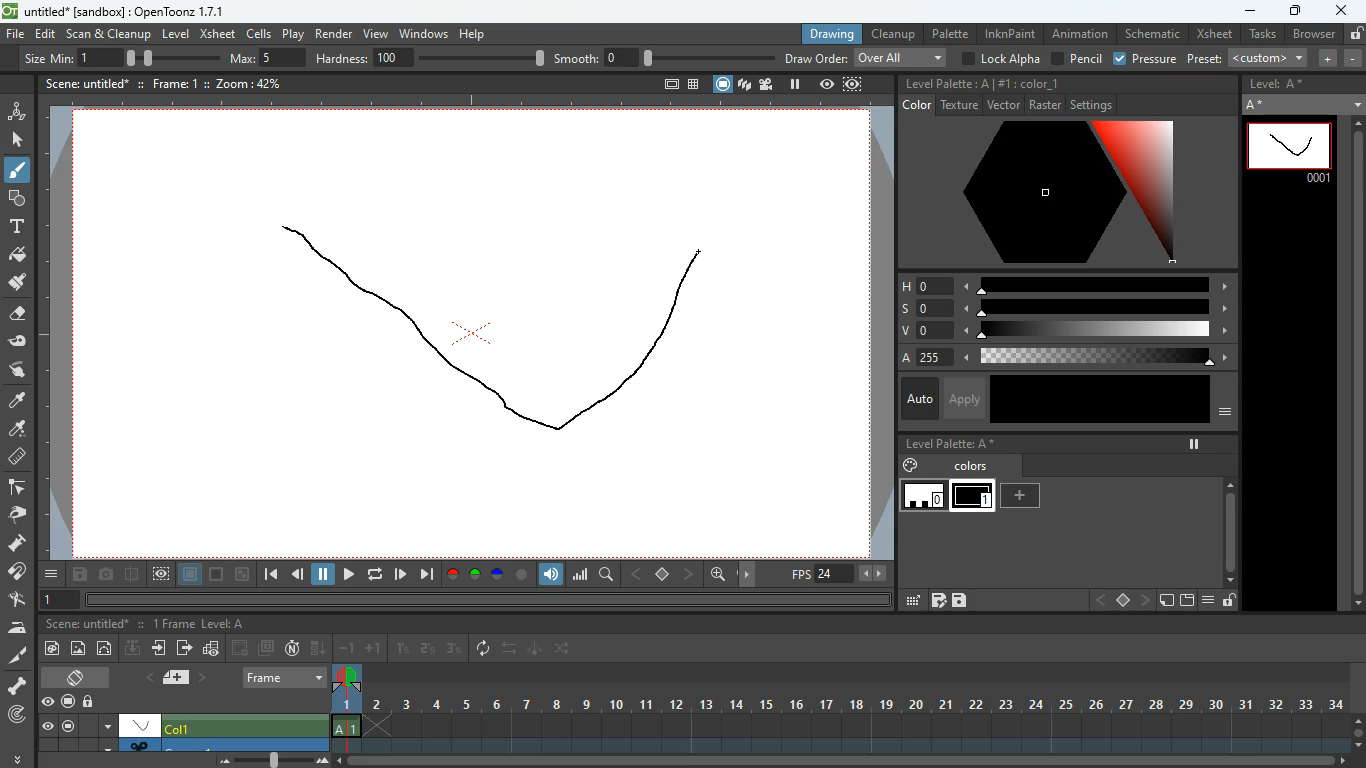 The height and width of the screenshot is (768, 1366). What do you see at coordinates (82, 576) in the screenshot?
I see `save` at bounding box center [82, 576].